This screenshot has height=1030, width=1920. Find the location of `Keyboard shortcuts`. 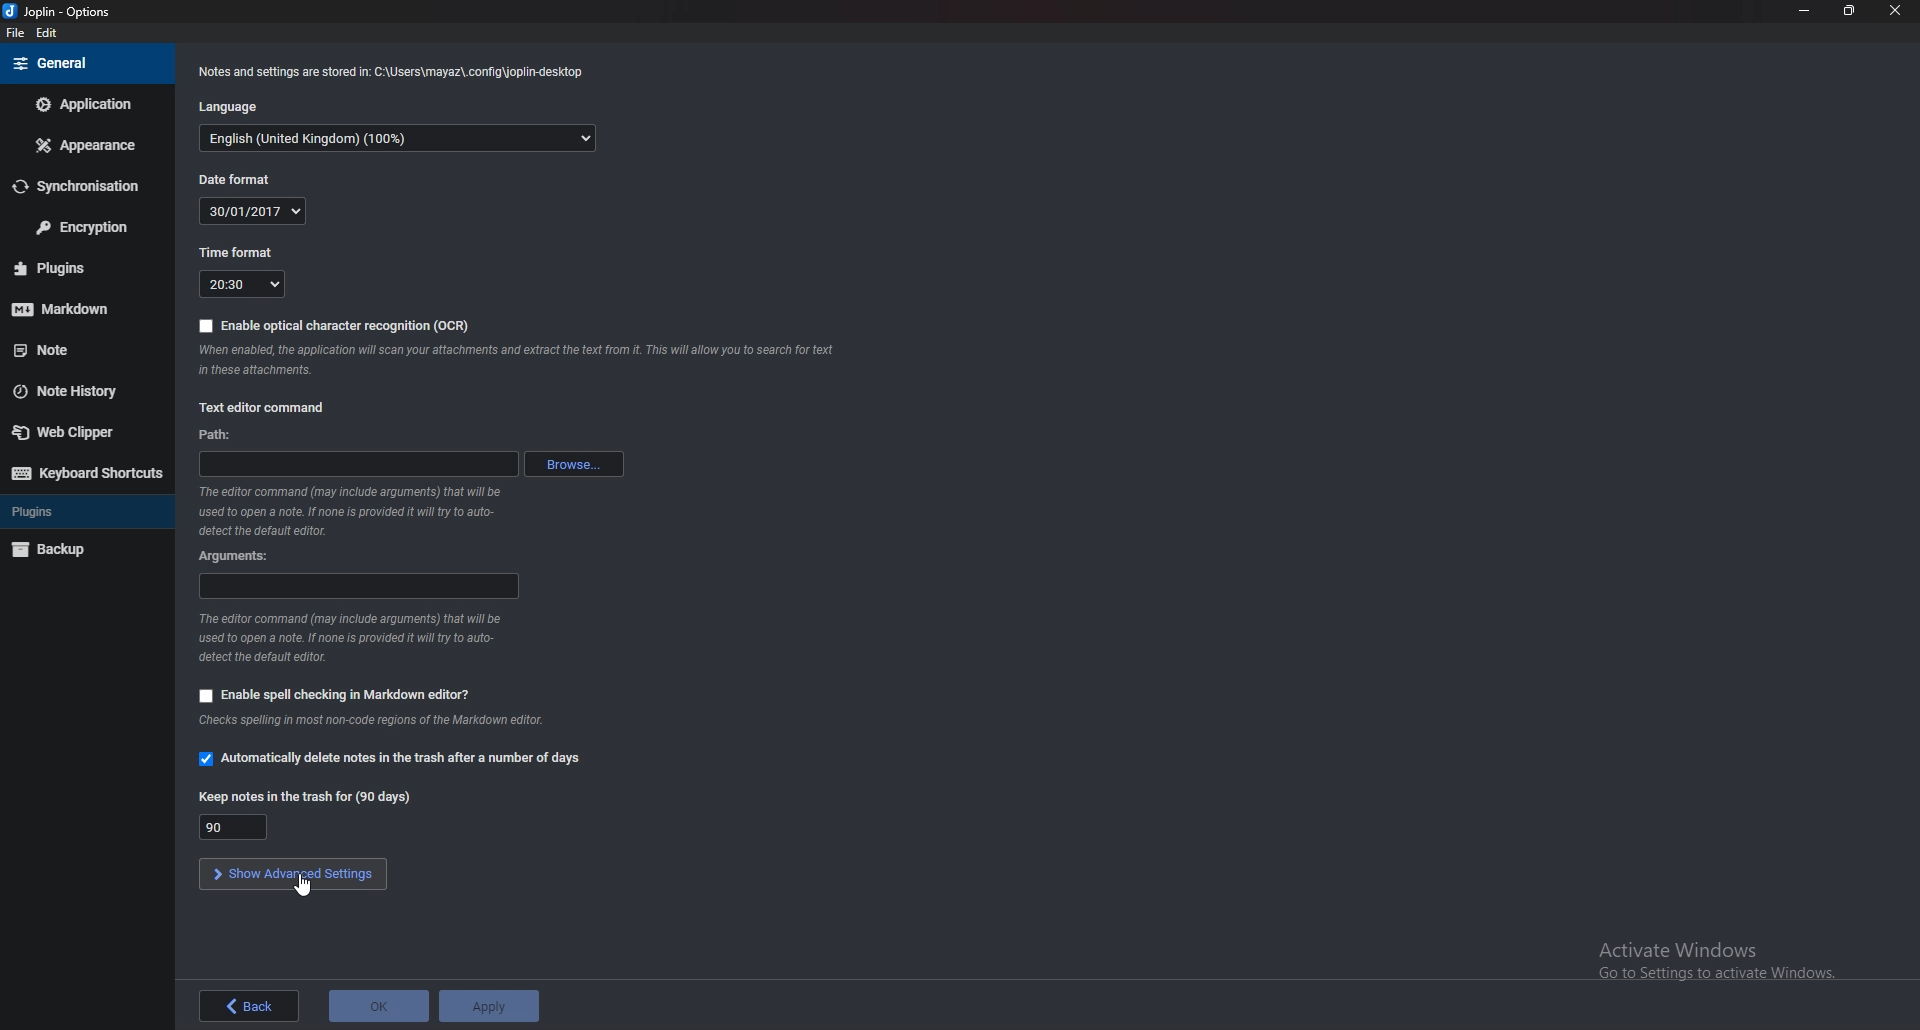

Keyboard shortcuts is located at coordinates (84, 474).